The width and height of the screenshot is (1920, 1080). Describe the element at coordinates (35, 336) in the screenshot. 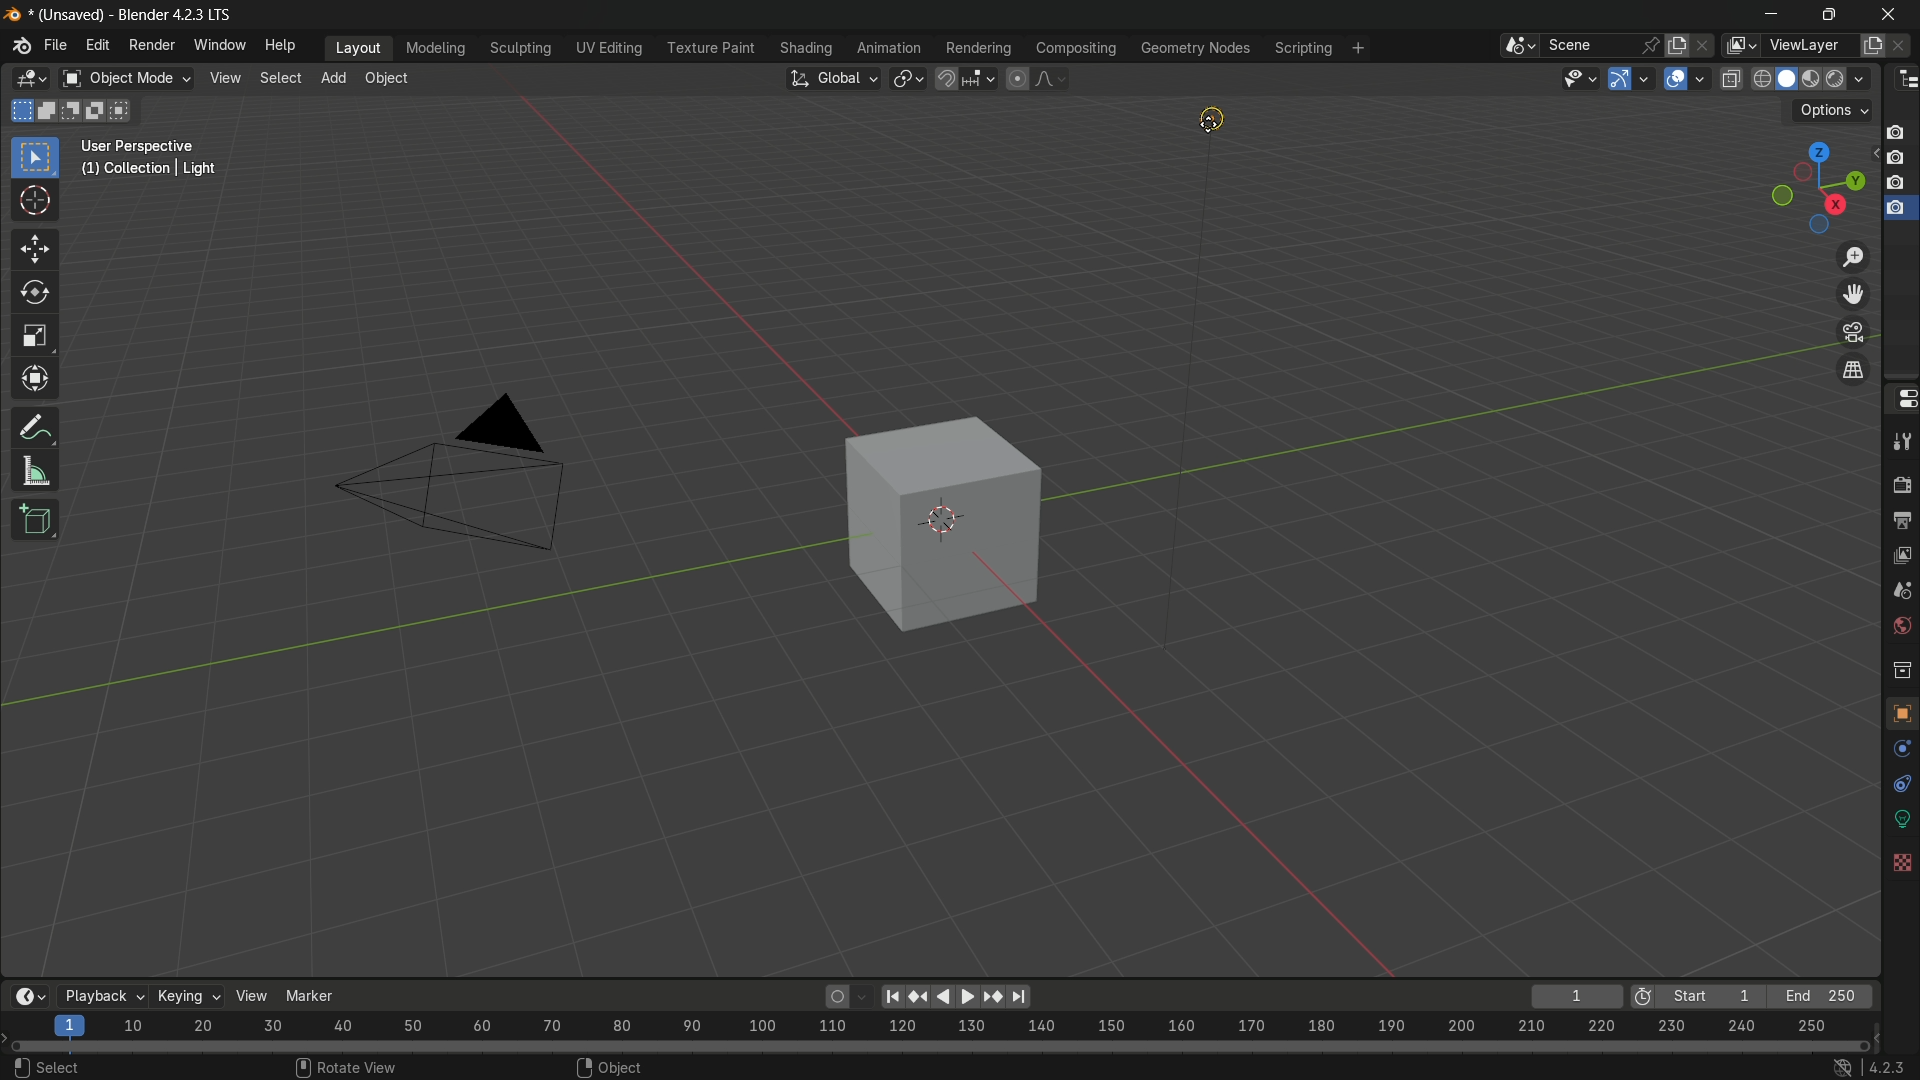

I see `scale` at that location.